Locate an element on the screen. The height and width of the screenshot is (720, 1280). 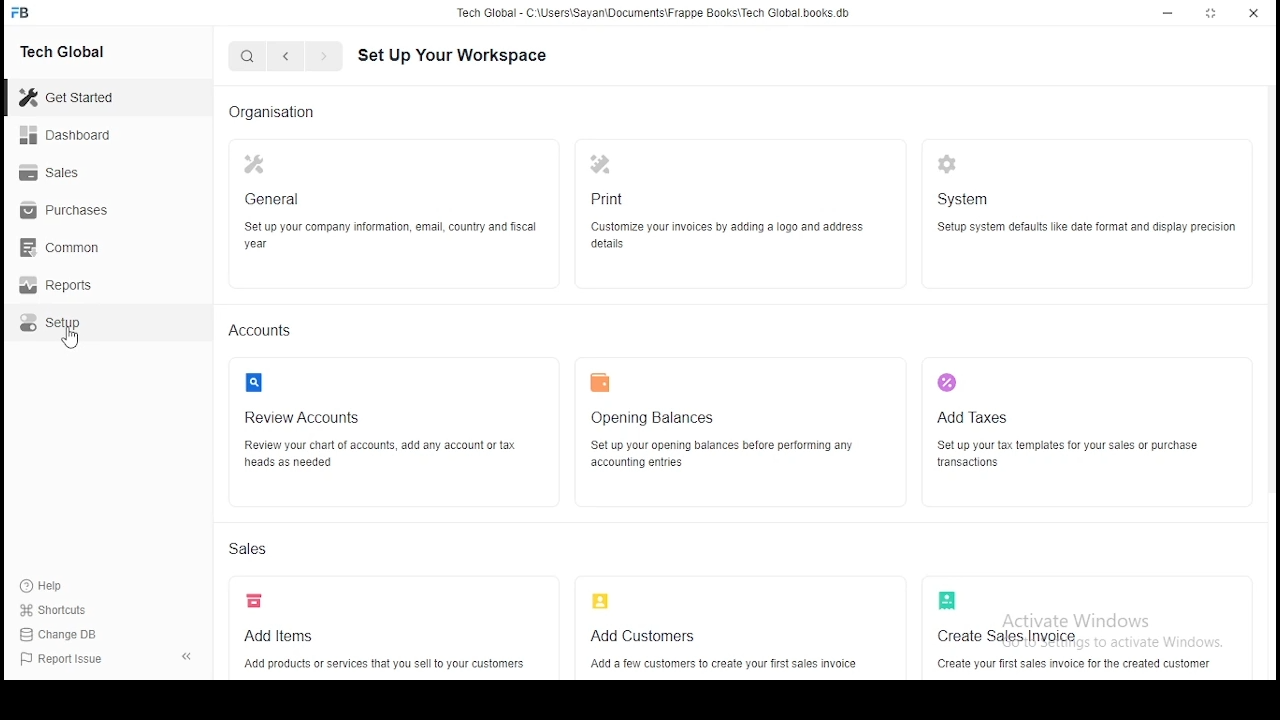
Opening Balances is located at coordinates (732, 428).